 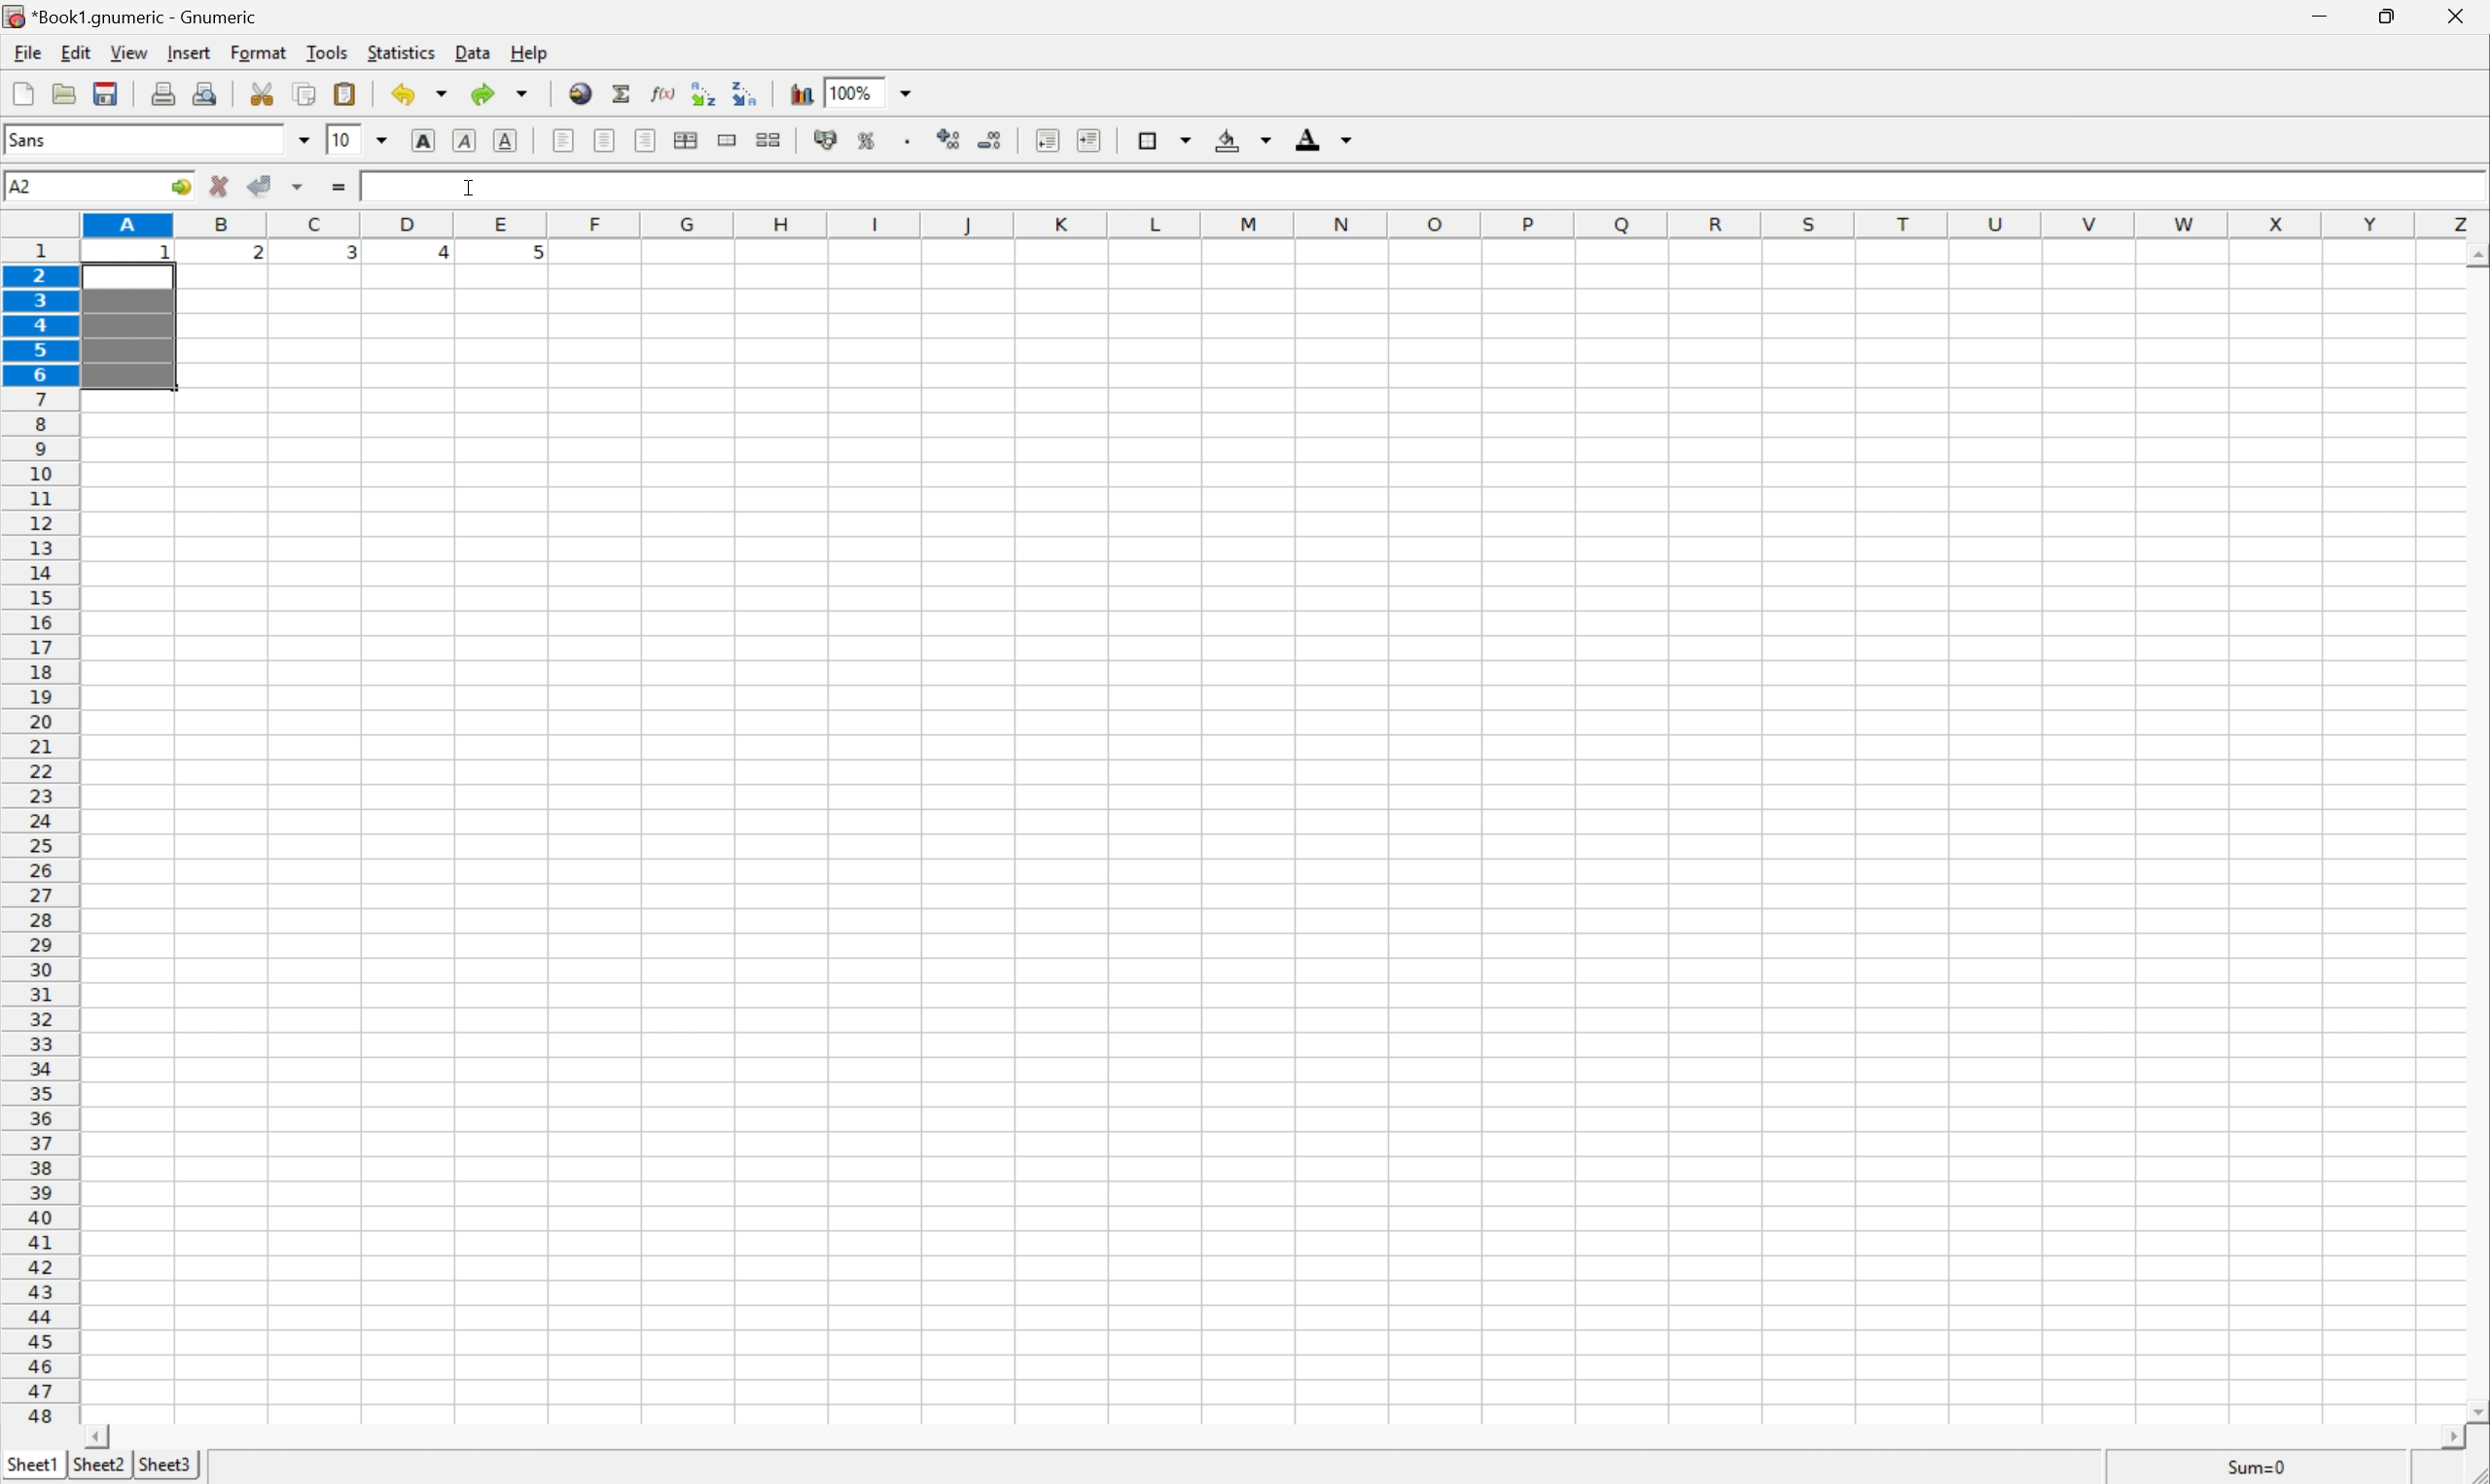 I want to click on print, so click(x=162, y=92).